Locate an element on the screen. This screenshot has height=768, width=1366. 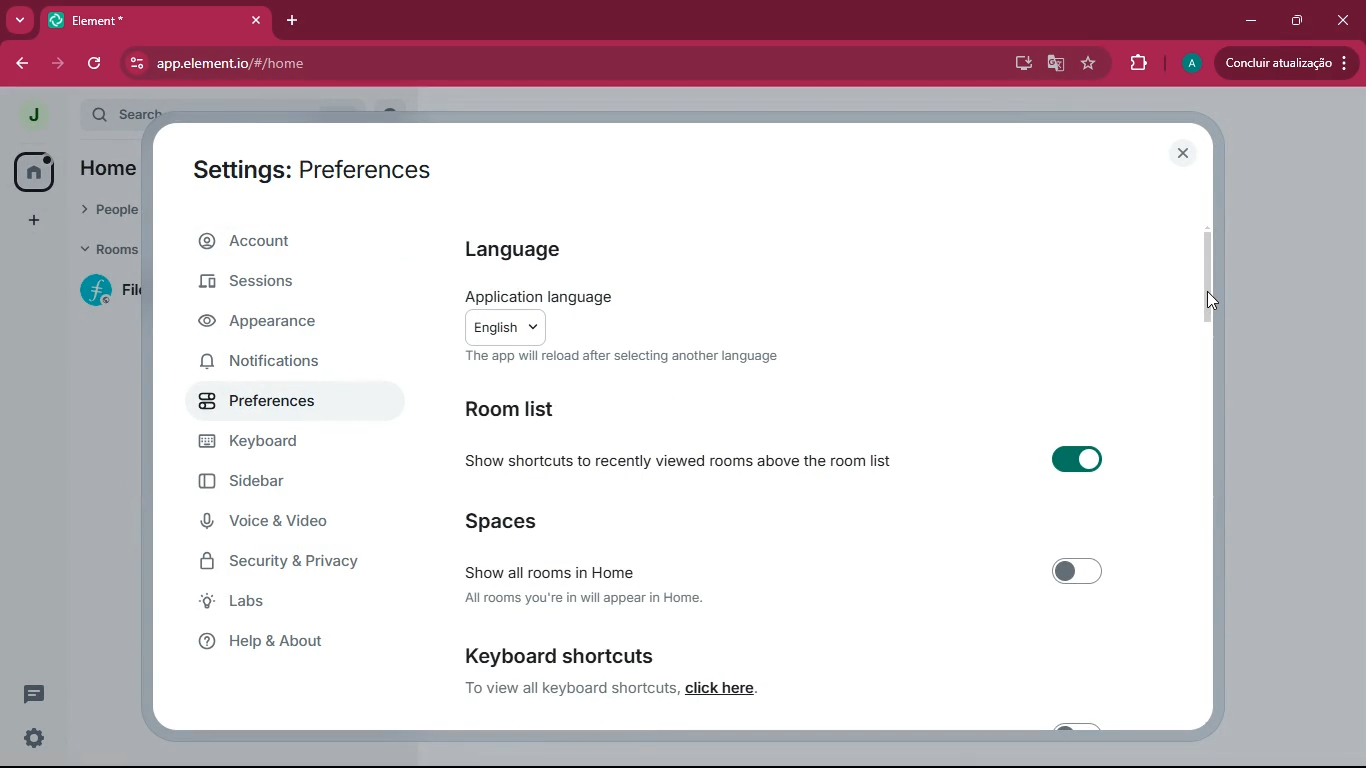
updates is located at coordinates (1285, 64).